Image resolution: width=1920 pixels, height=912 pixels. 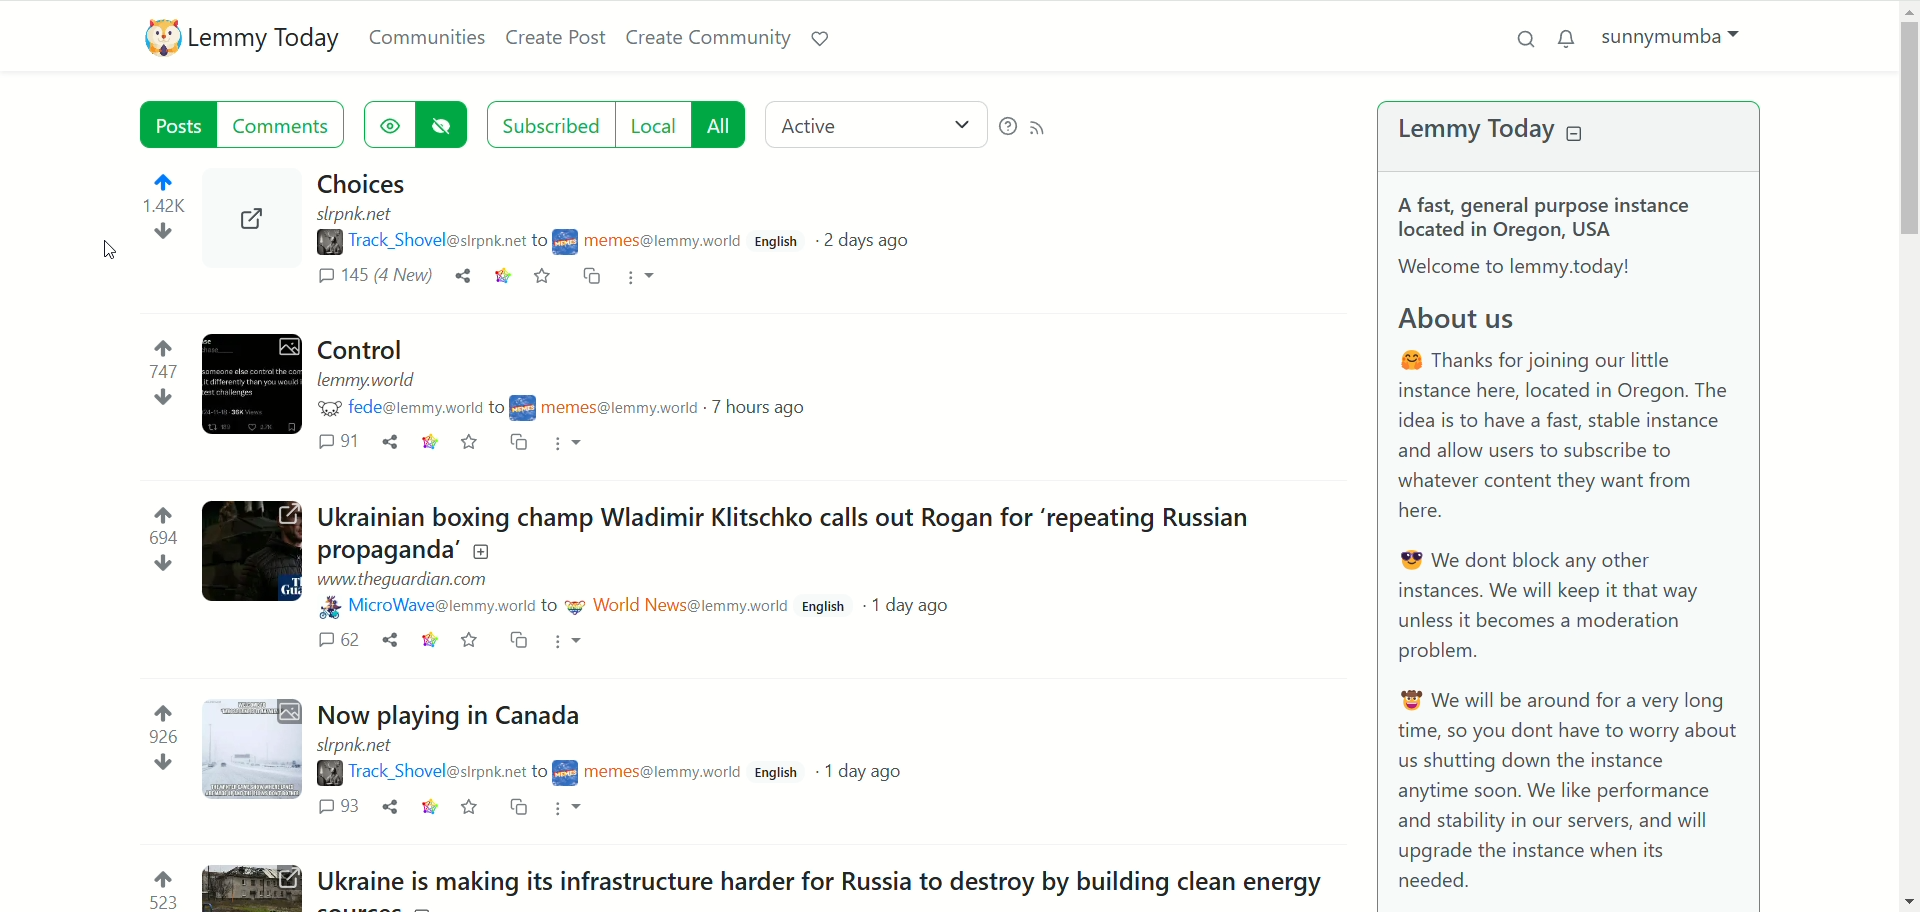 What do you see at coordinates (436, 773) in the screenshot?
I see `username` at bounding box center [436, 773].